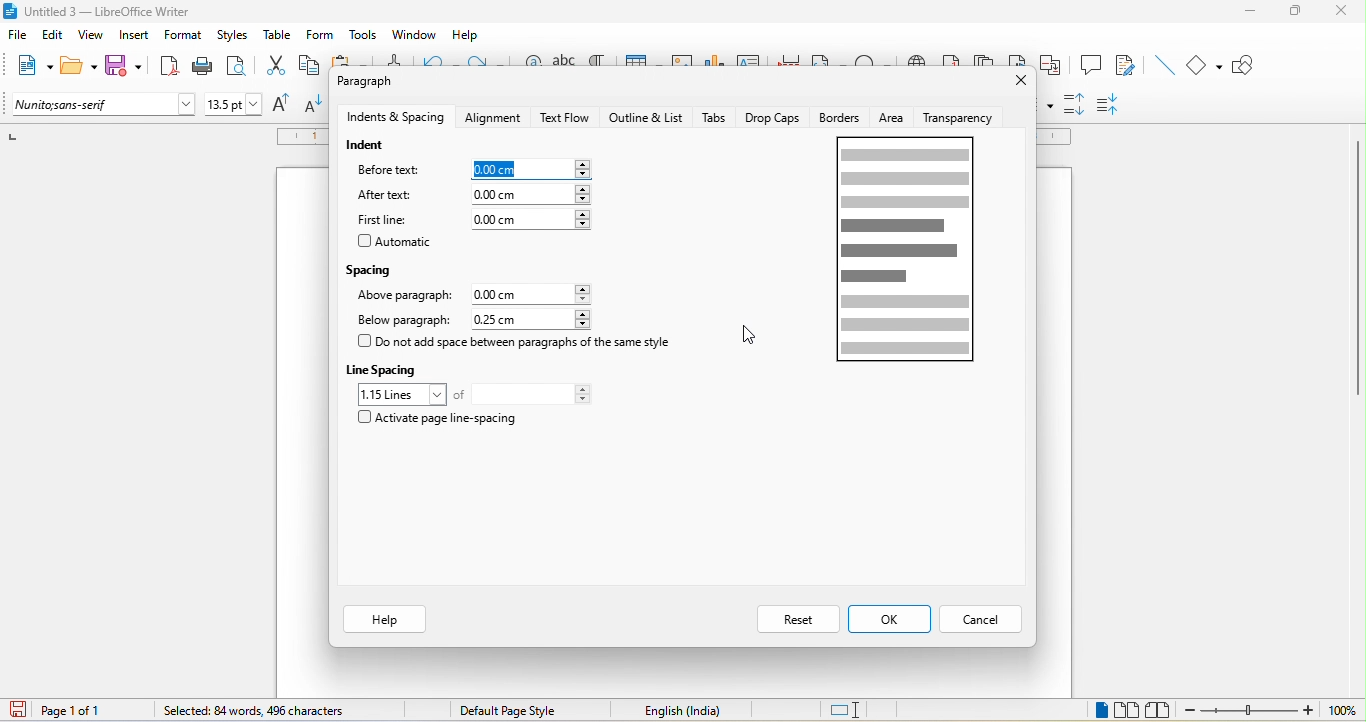  What do you see at coordinates (278, 34) in the screenshot?
I see `table` at bounding box center [278, 34].